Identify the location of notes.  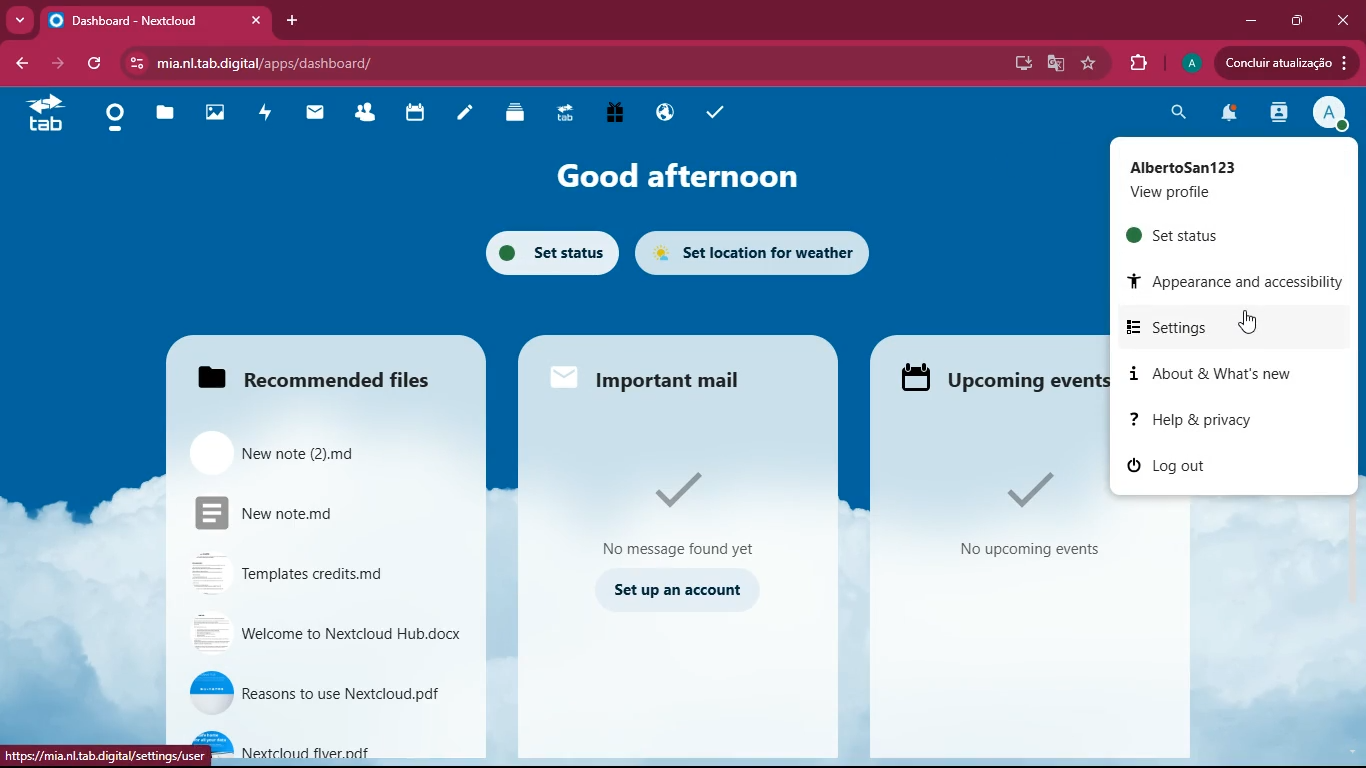
(462, 115).